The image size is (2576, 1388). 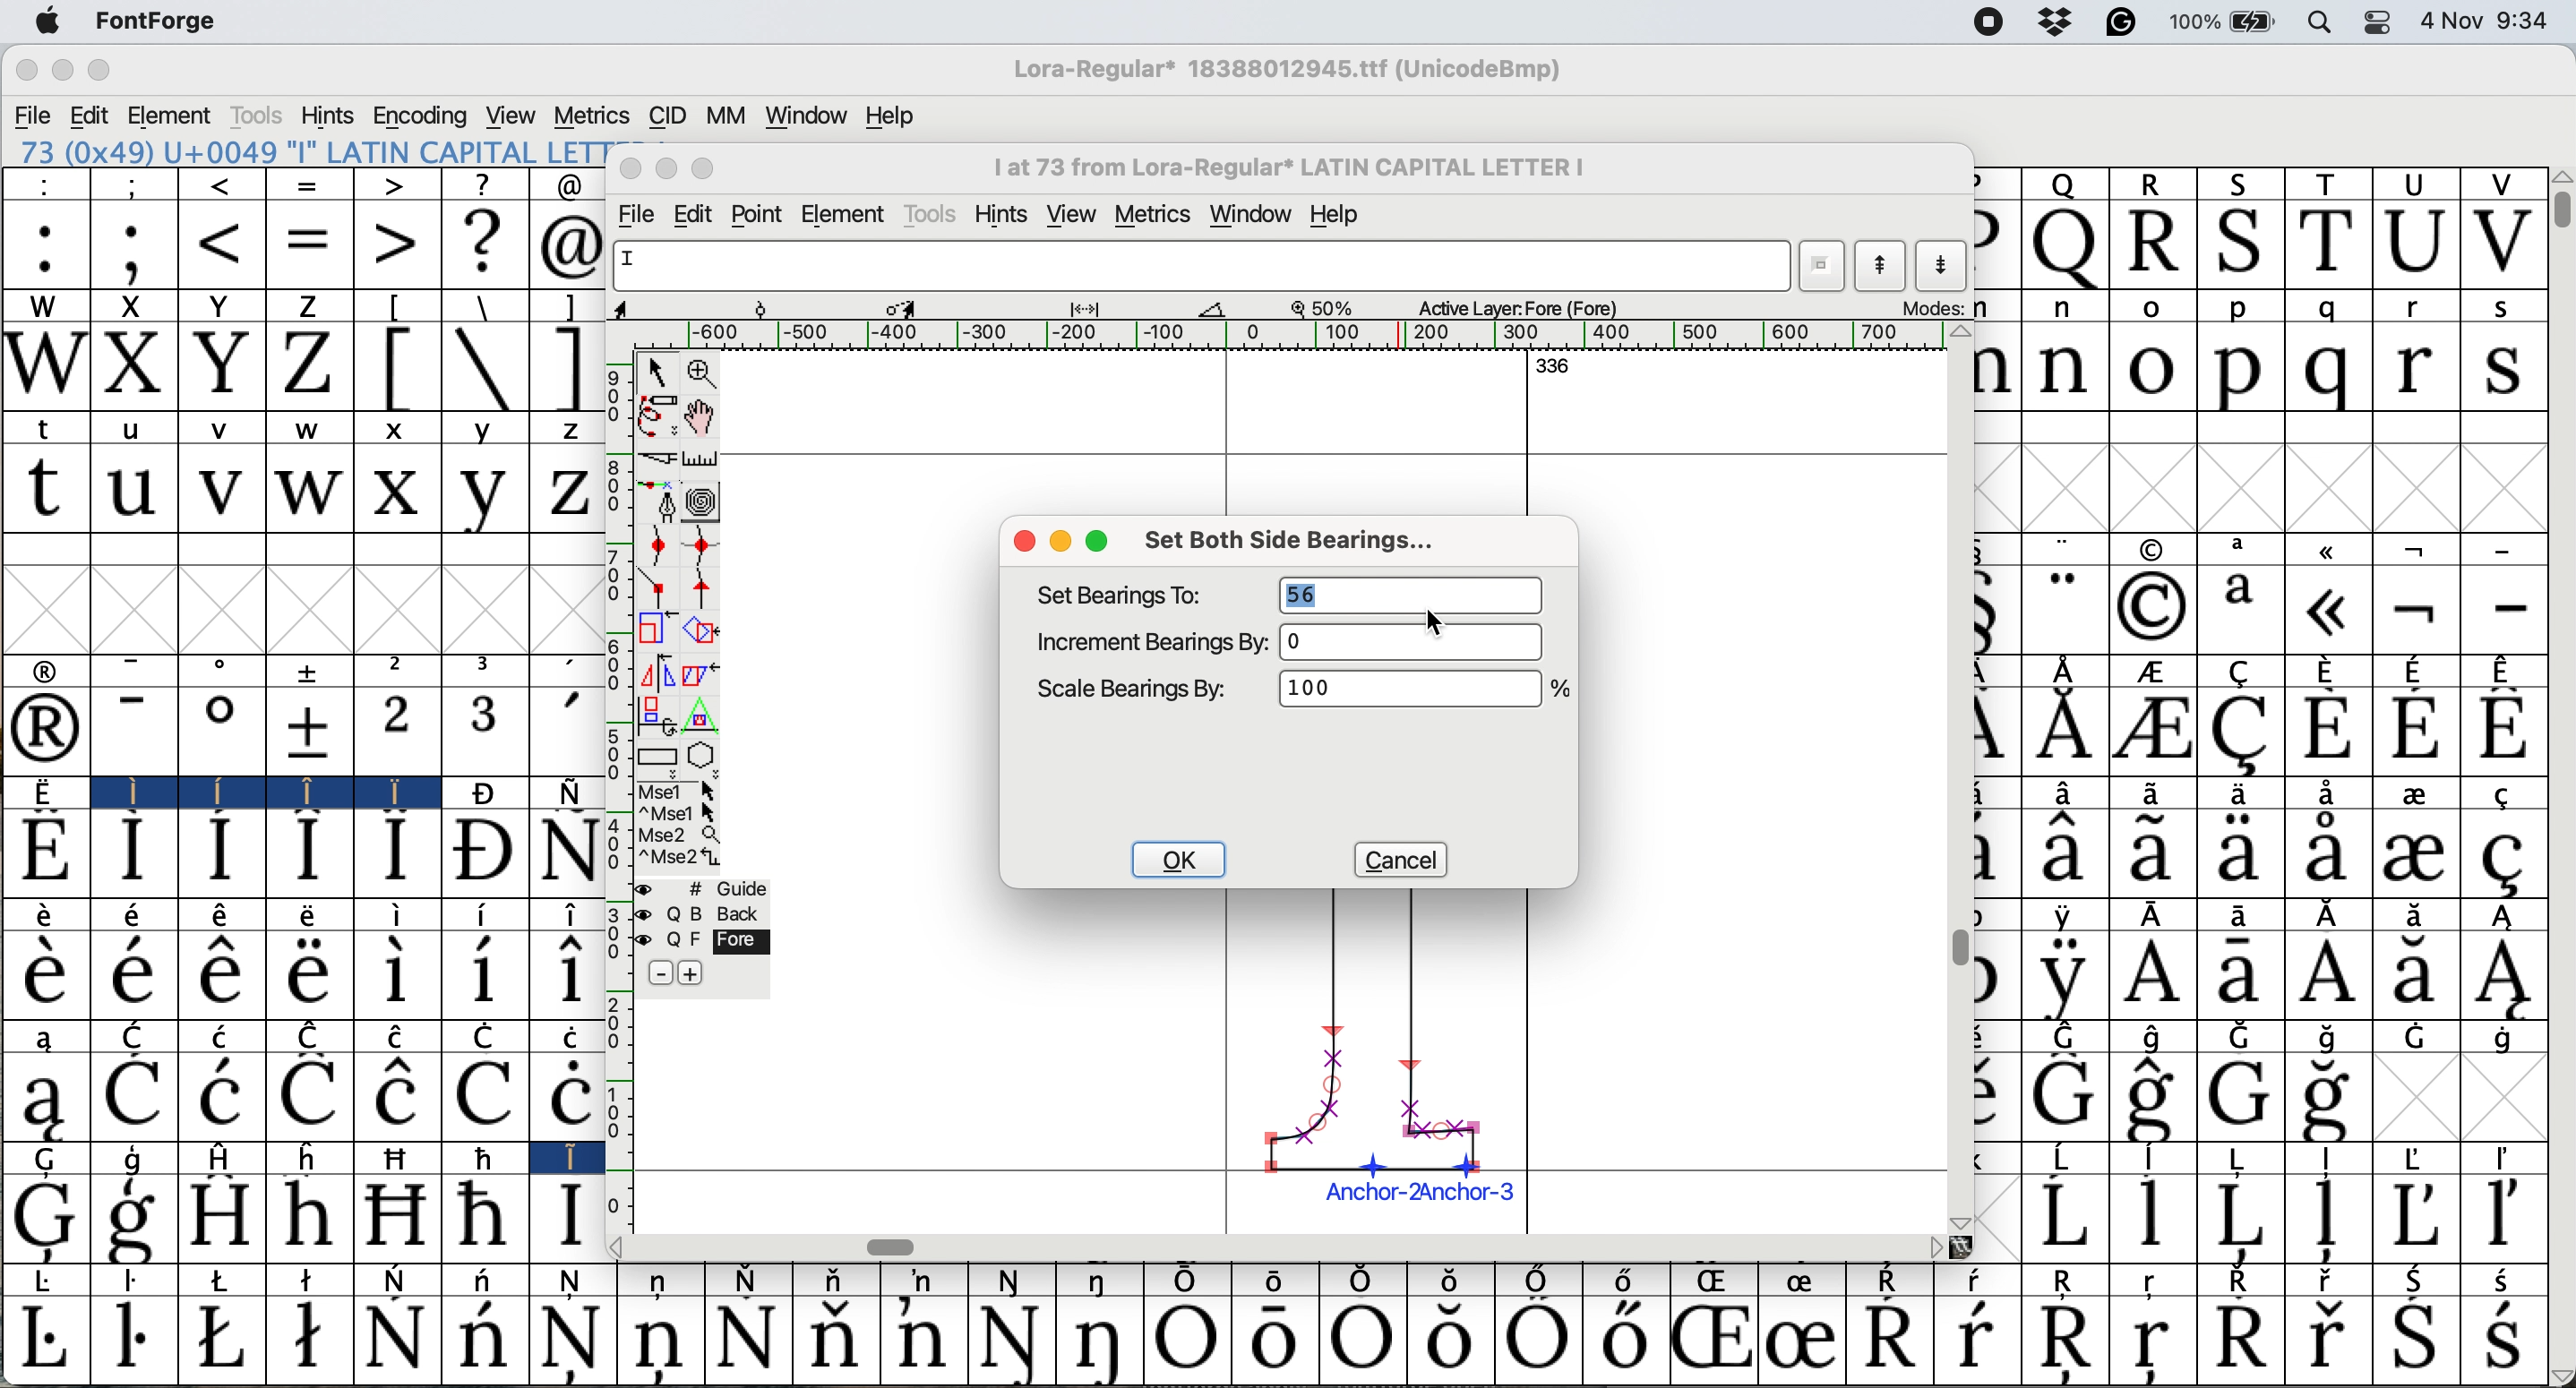 I want to click on Symbol, so click(x=392, y=1337).